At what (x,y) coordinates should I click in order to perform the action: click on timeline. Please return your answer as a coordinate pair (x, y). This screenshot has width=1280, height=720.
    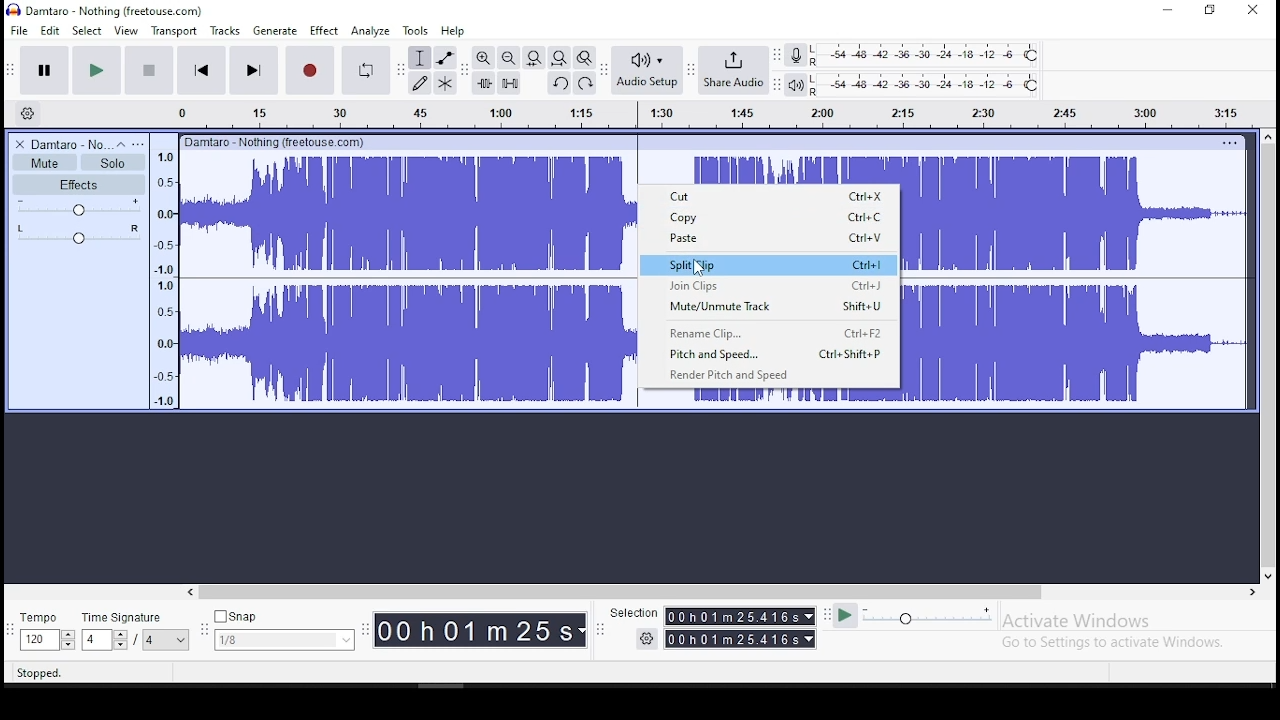
    Looking at the image, I should click on (713, 114).